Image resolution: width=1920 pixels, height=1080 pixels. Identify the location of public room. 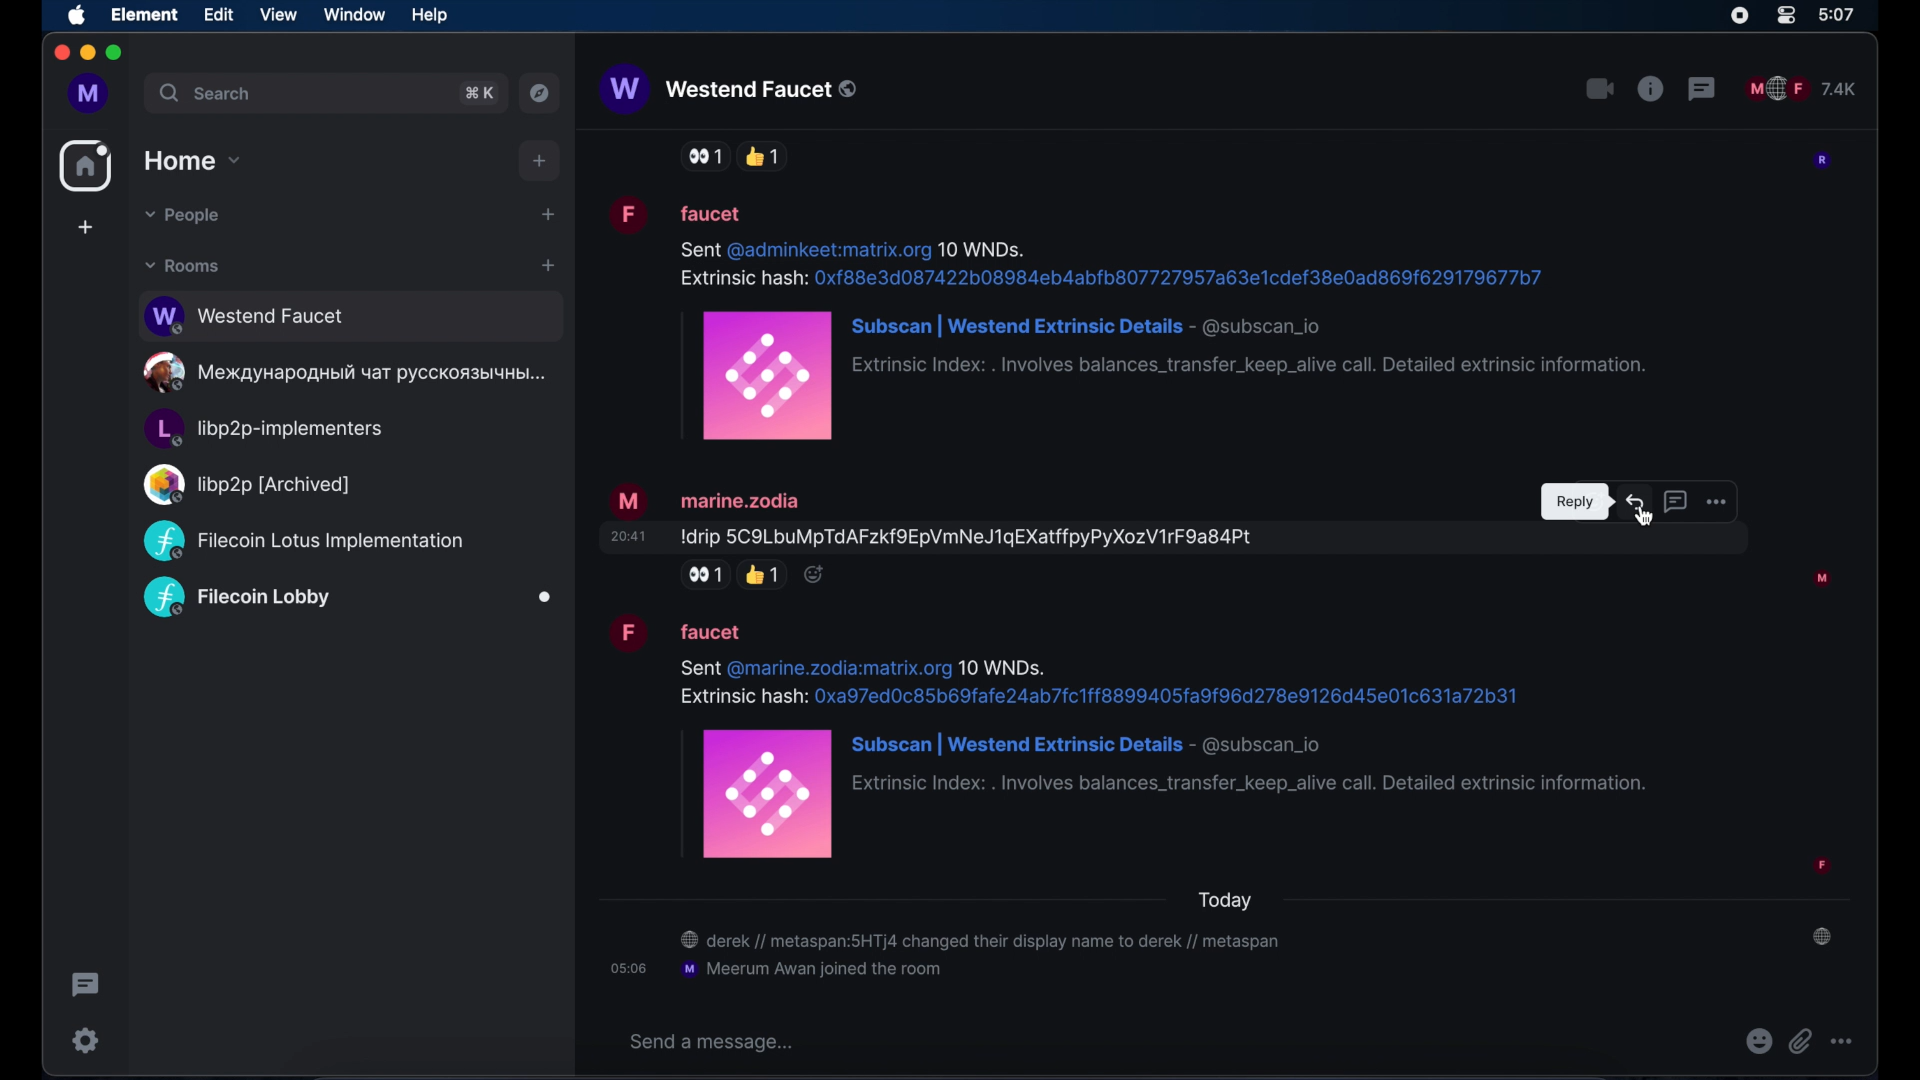
(348, 373).